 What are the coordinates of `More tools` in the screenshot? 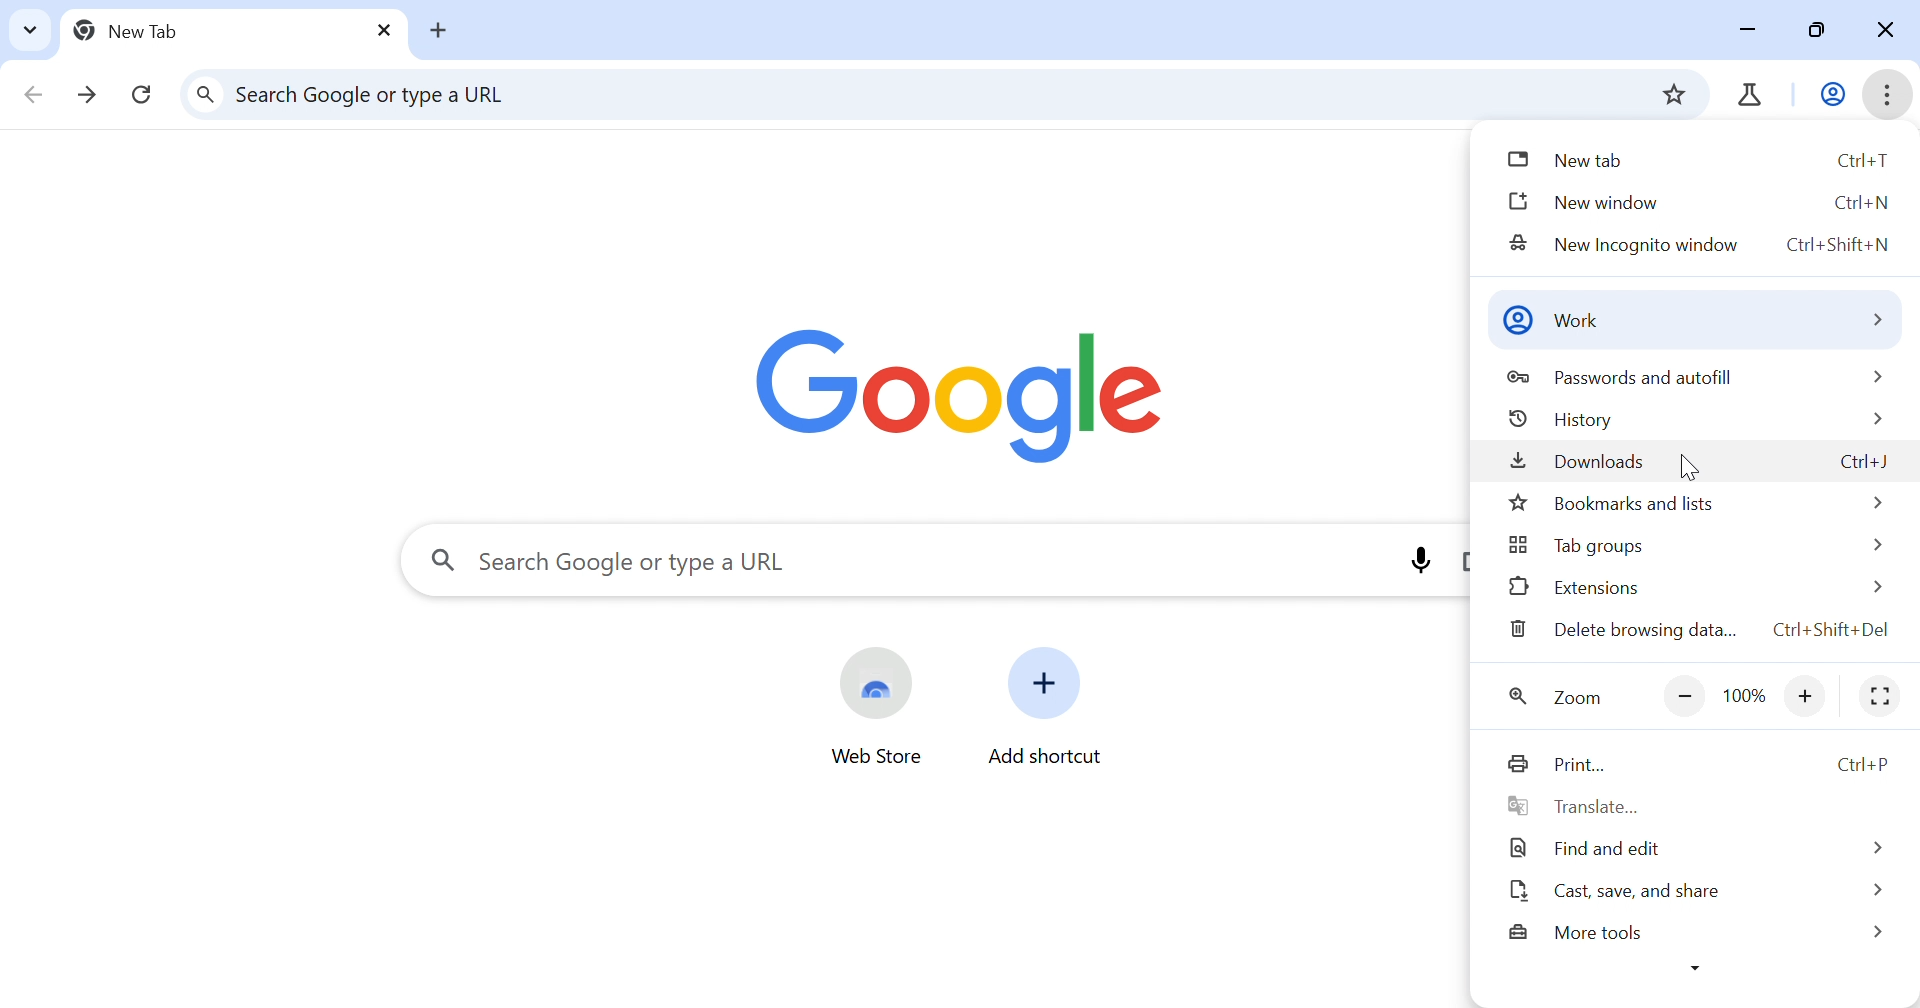 It's located at (1577, 934).